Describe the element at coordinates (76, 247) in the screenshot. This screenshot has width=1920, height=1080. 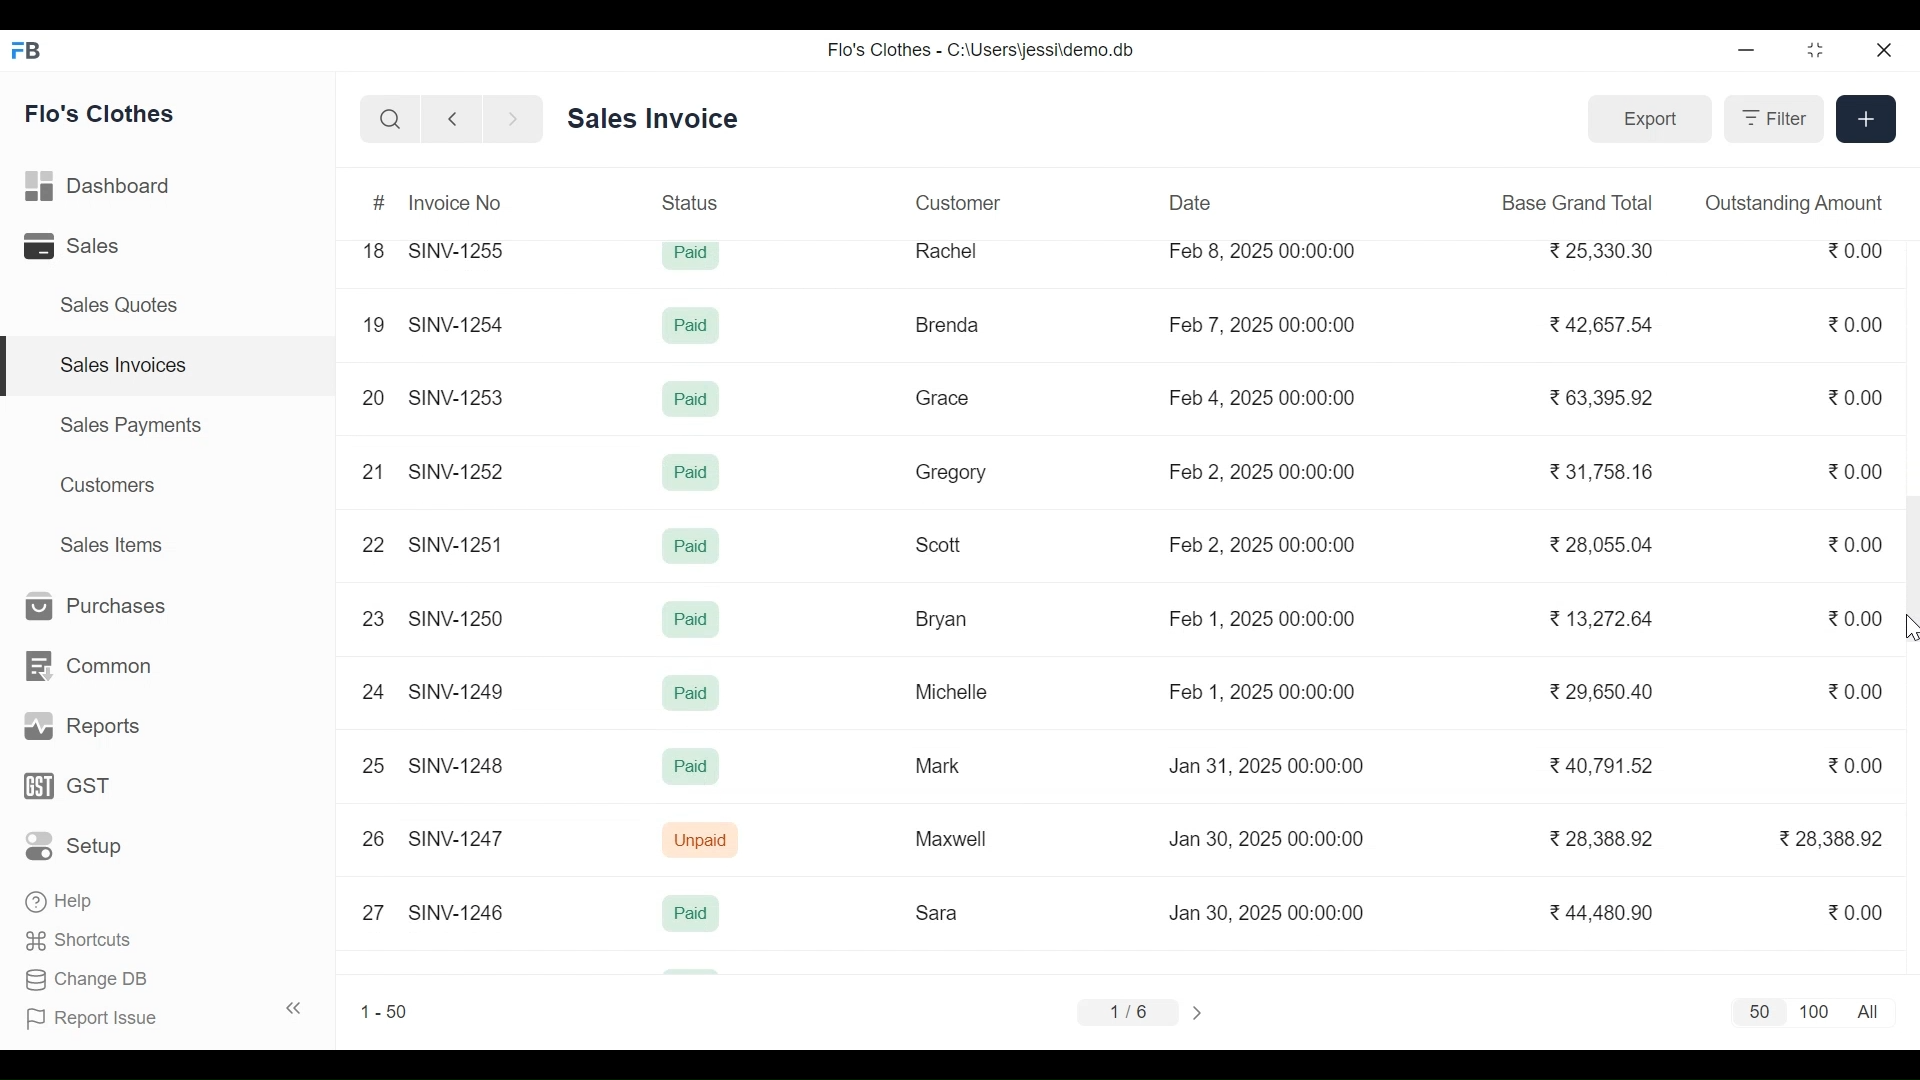
I see `Sales` at that location.